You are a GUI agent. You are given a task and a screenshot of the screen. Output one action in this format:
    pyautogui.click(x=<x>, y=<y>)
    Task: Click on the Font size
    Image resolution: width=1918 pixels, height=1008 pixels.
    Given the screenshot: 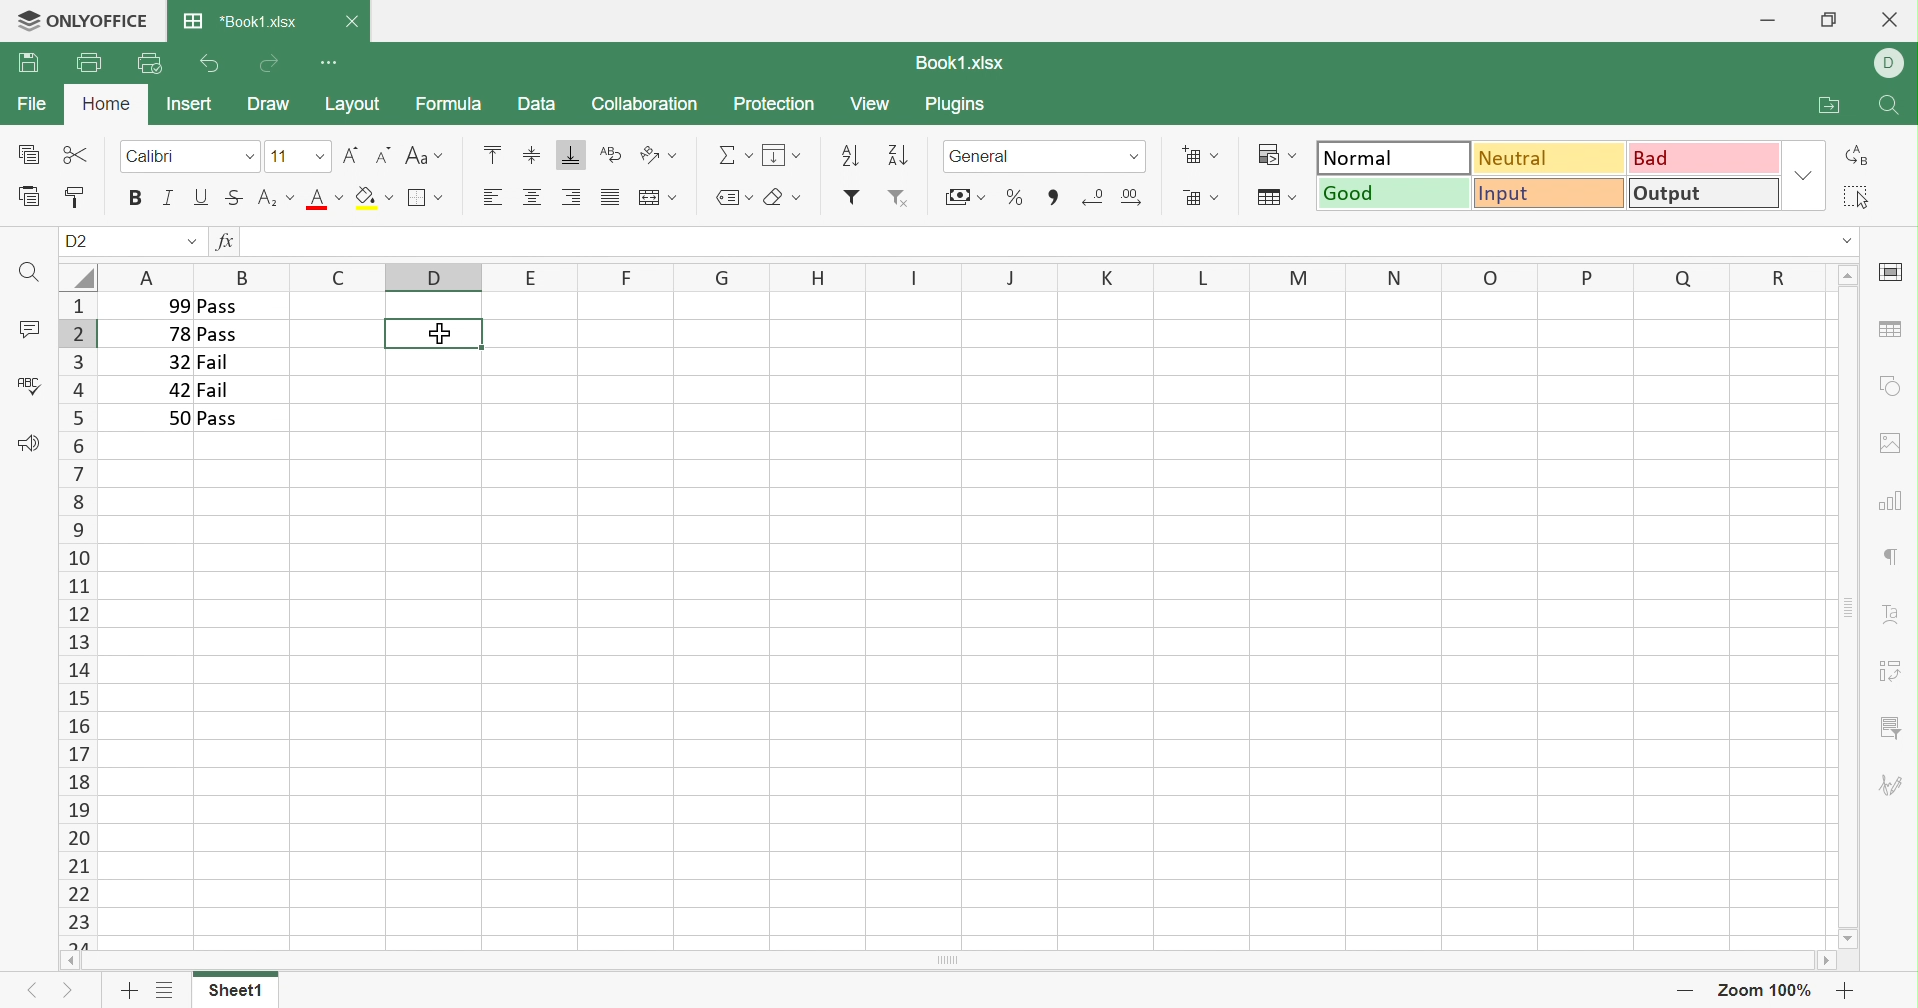 What is the action you would take?
    pyautogui.click(x=297, y=156)
    